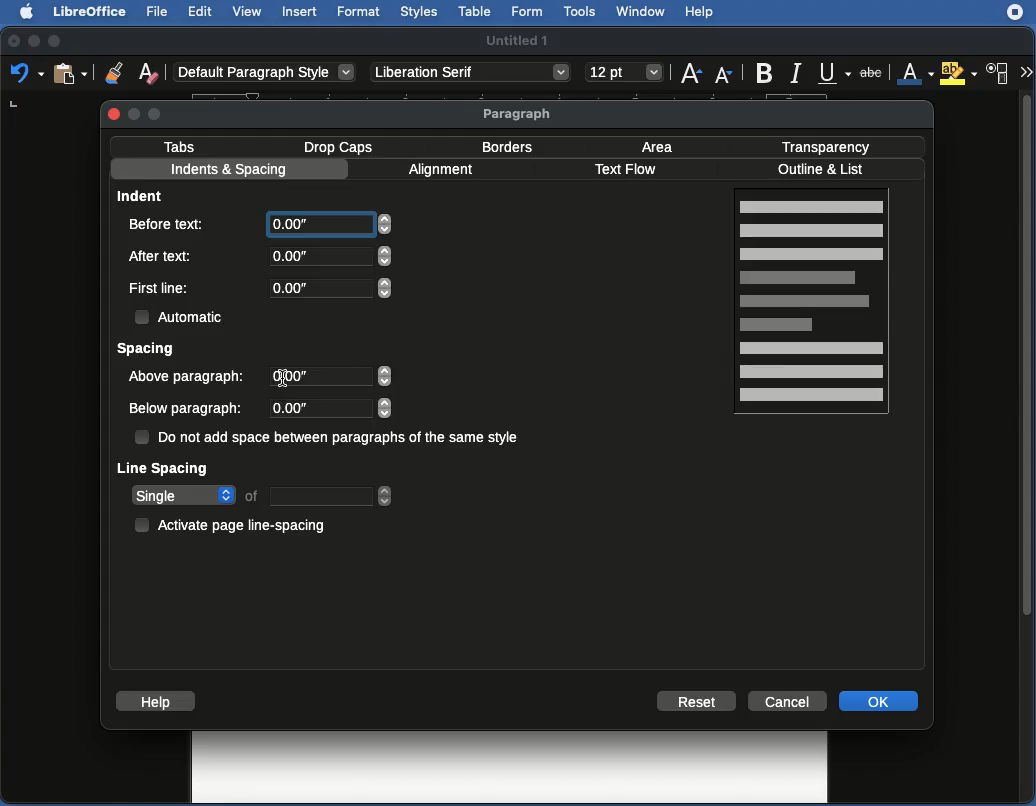 The image size is (1036, 806). Describe the element at coordinates (914, 74) in the screenshot. I see `Font color` at that location.